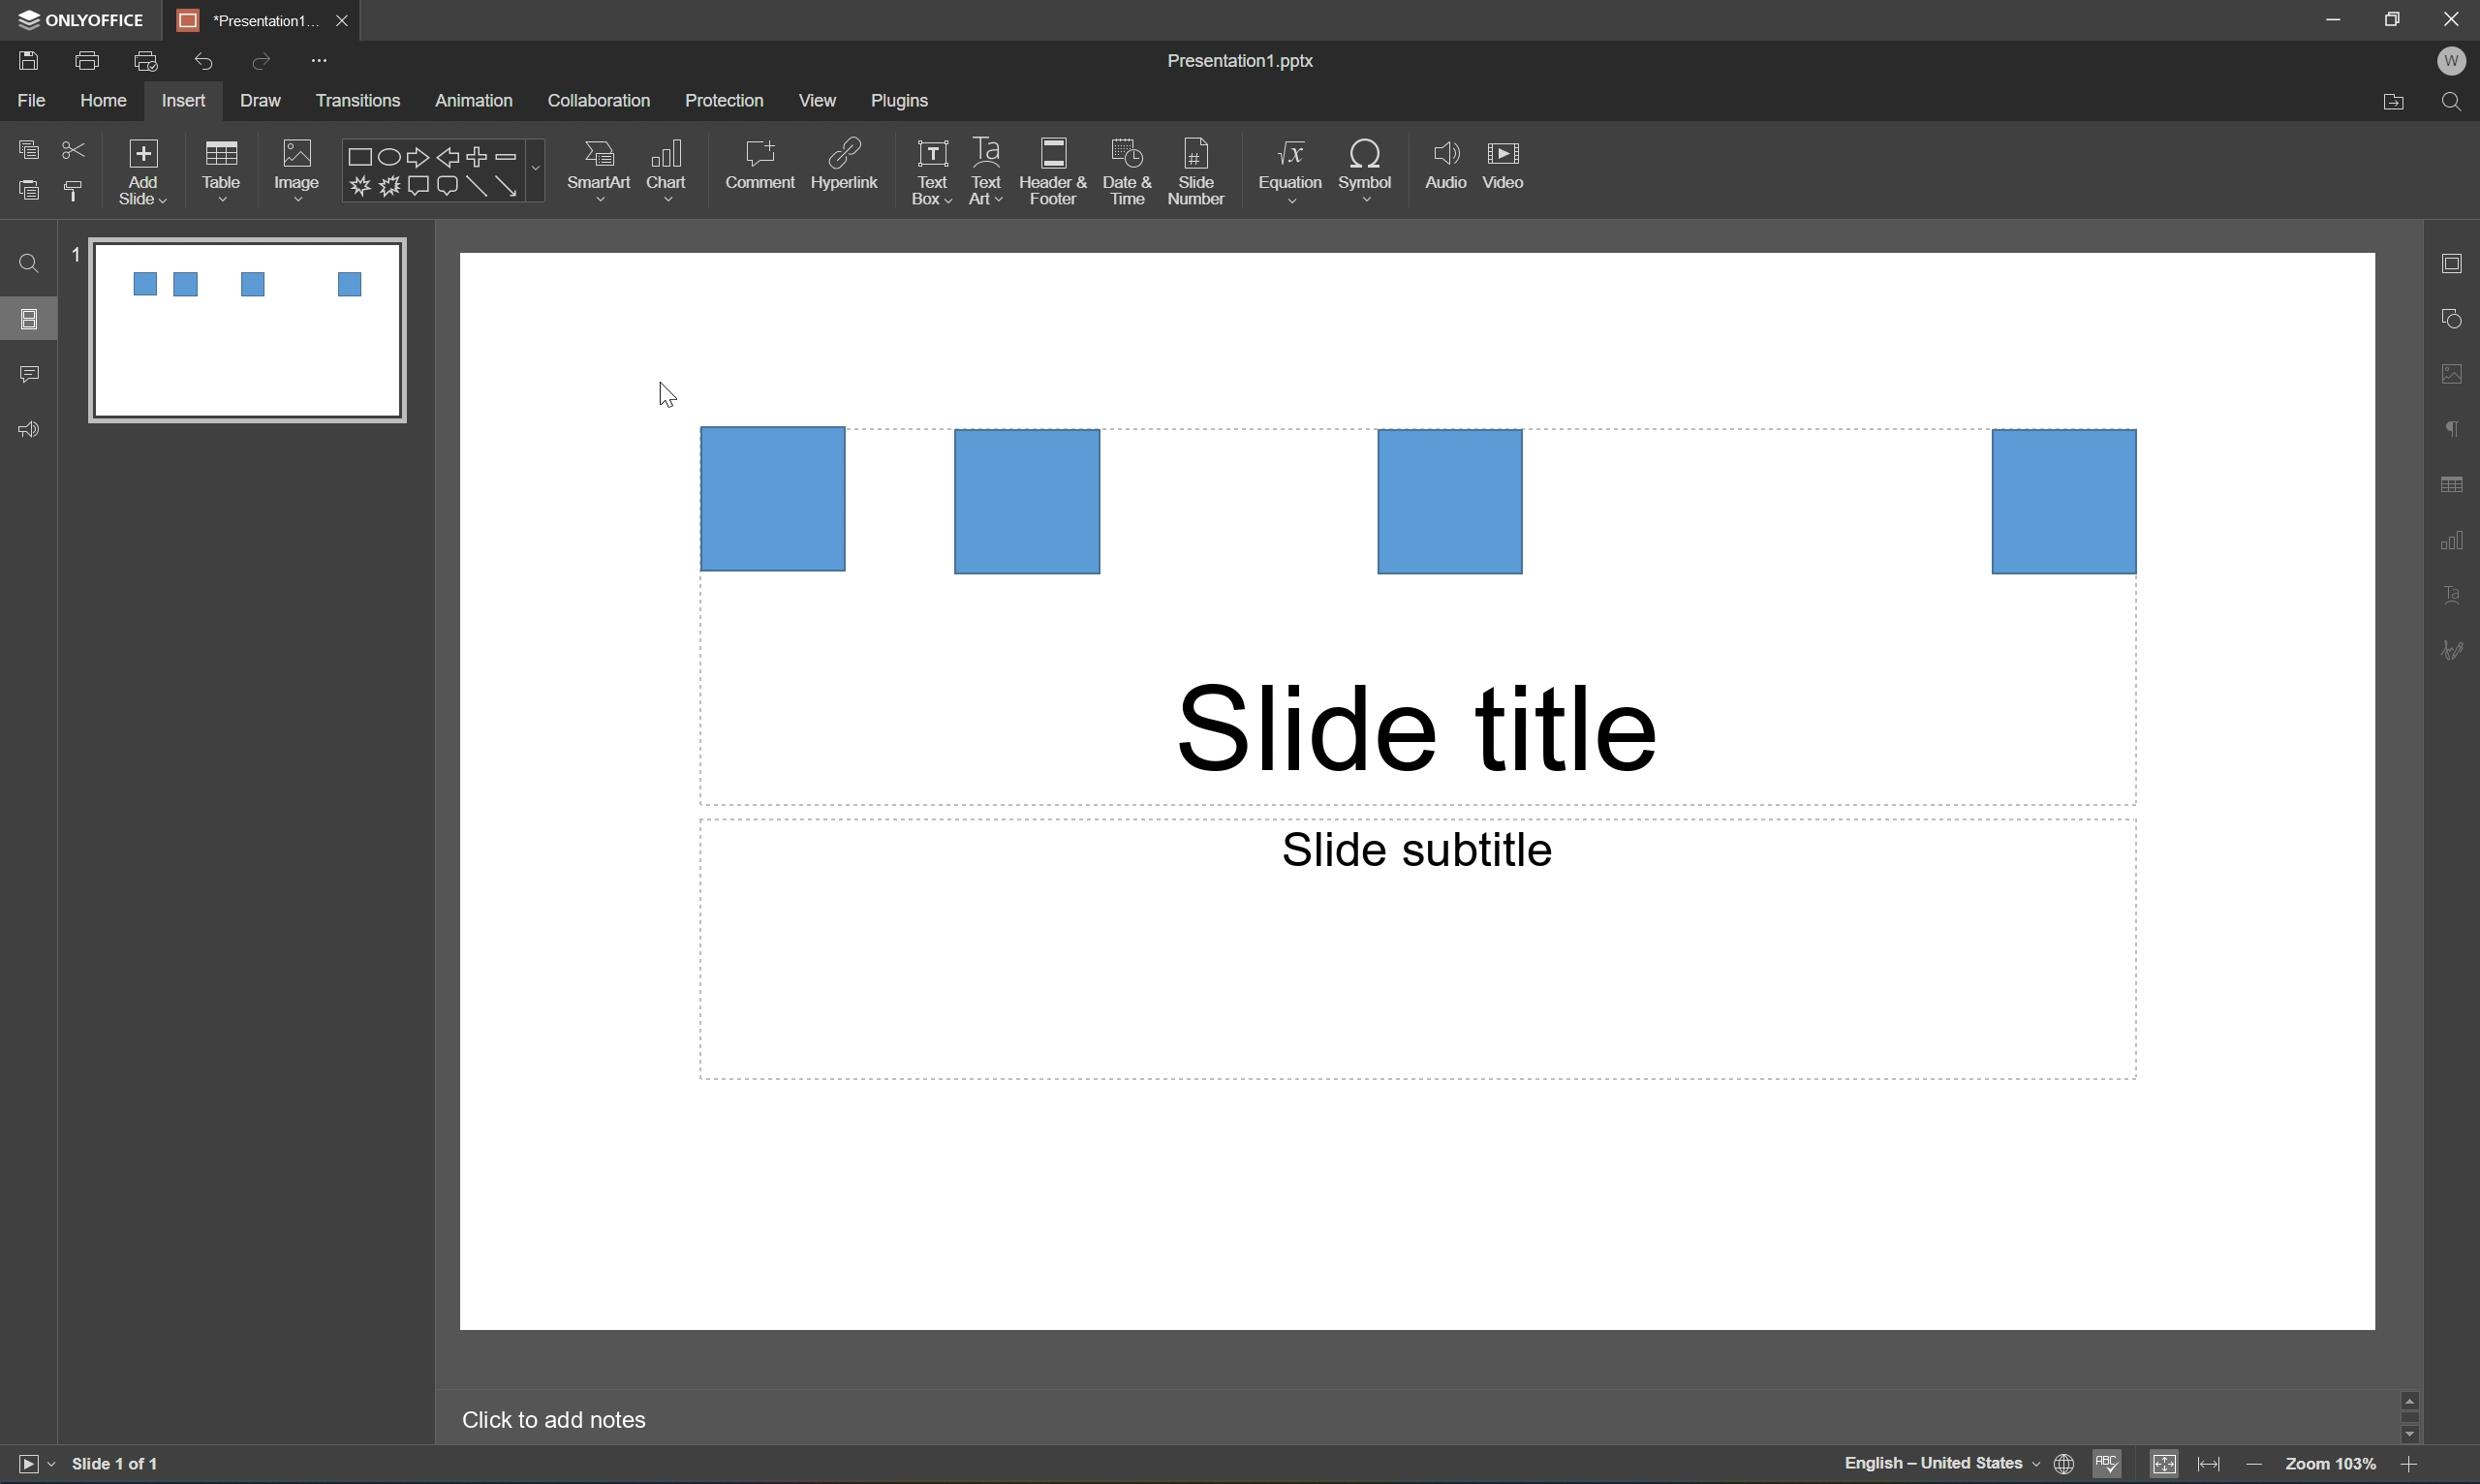 Image resolution: width=2480 pixels, height=1484 pixels. I want to click on animation, so click(482, 100).